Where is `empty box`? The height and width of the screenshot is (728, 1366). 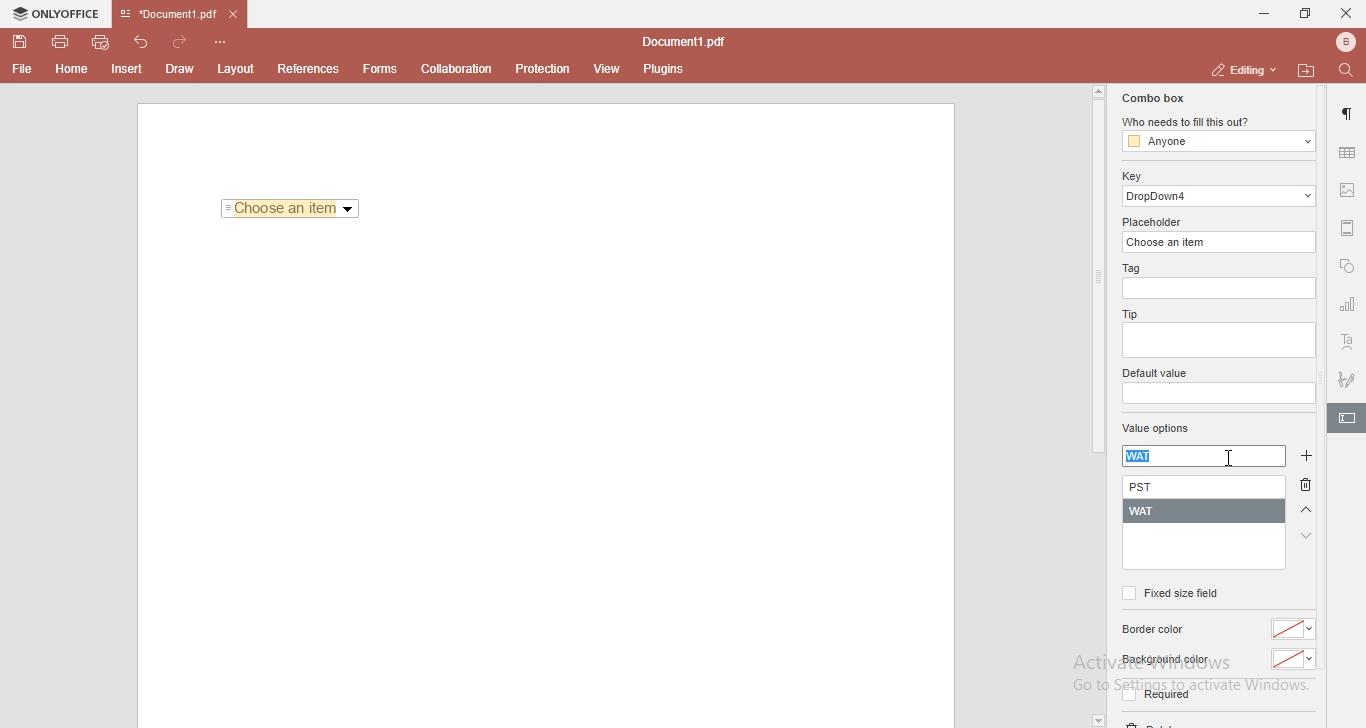
empty box is located at coordinates (1221, 289).